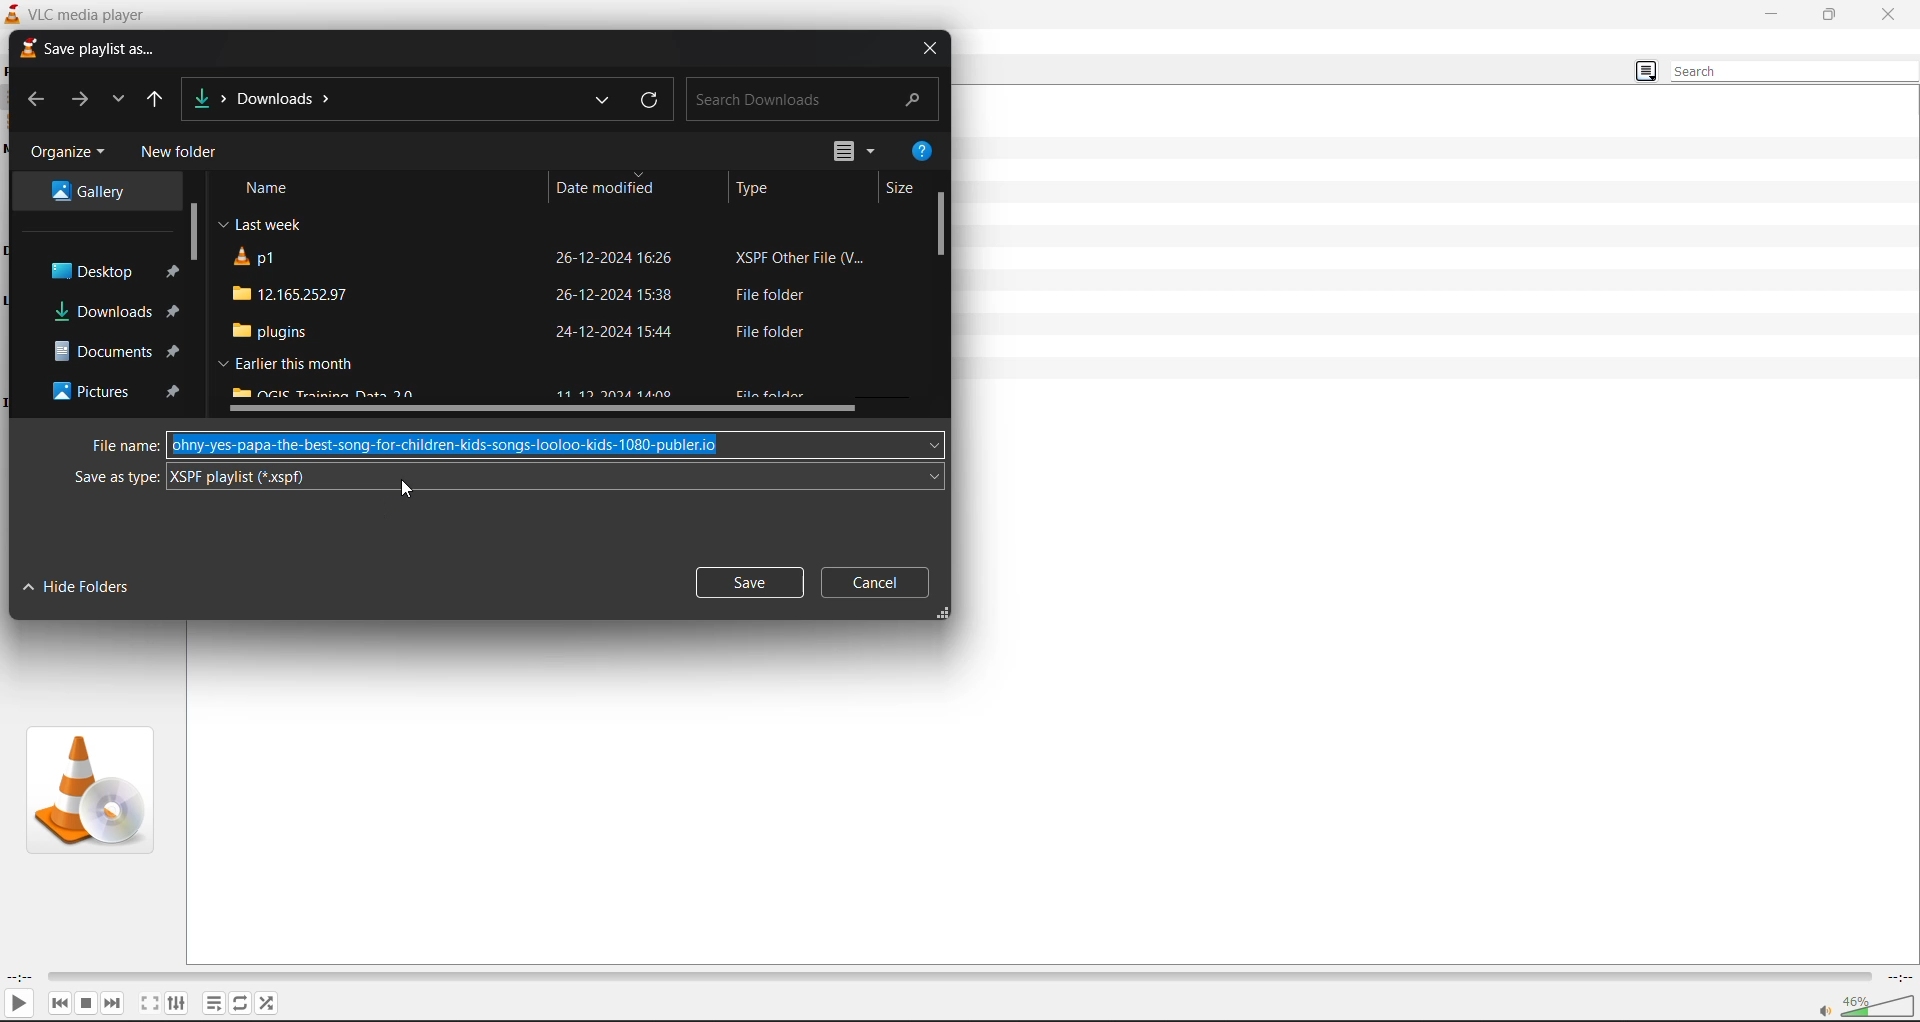  Describe the element at coordinates (36, 103) in the screenshot. I see `previous` at that location.